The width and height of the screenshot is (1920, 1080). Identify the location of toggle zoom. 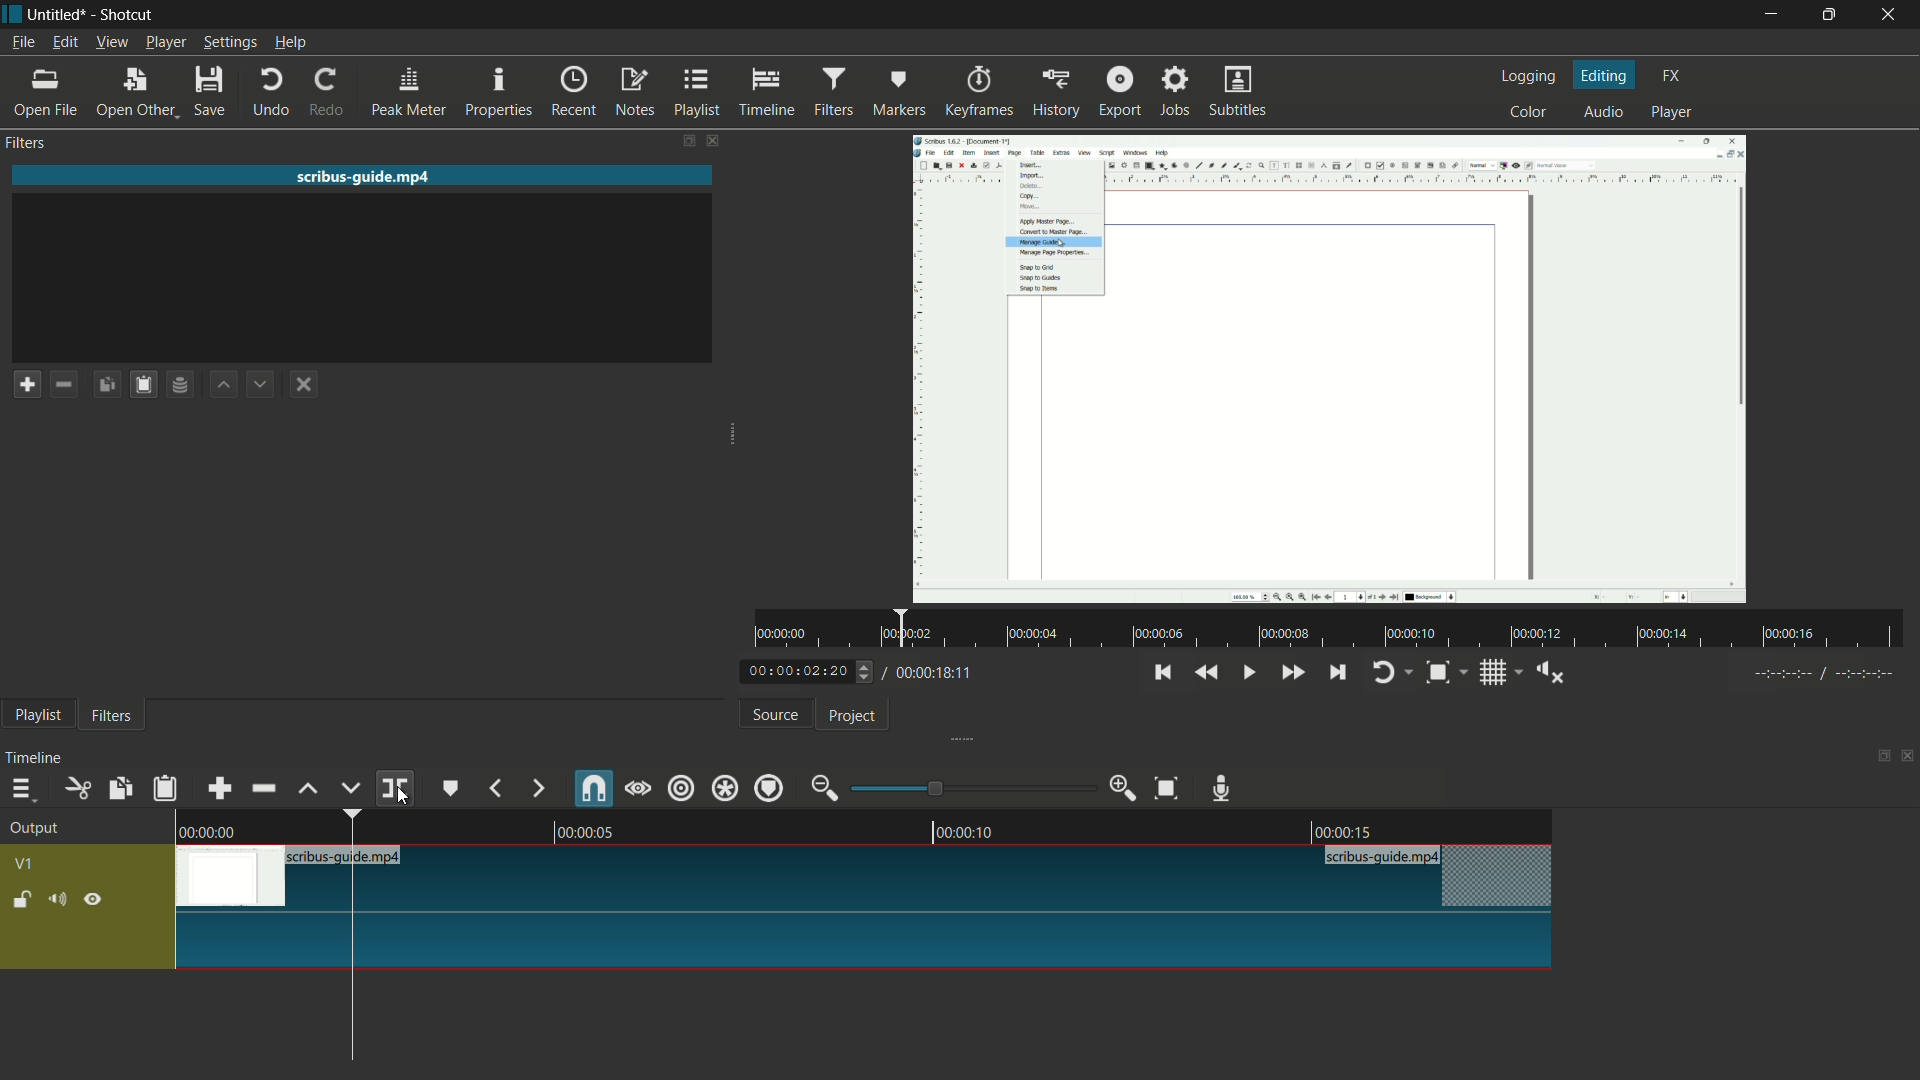
(1437, 673).